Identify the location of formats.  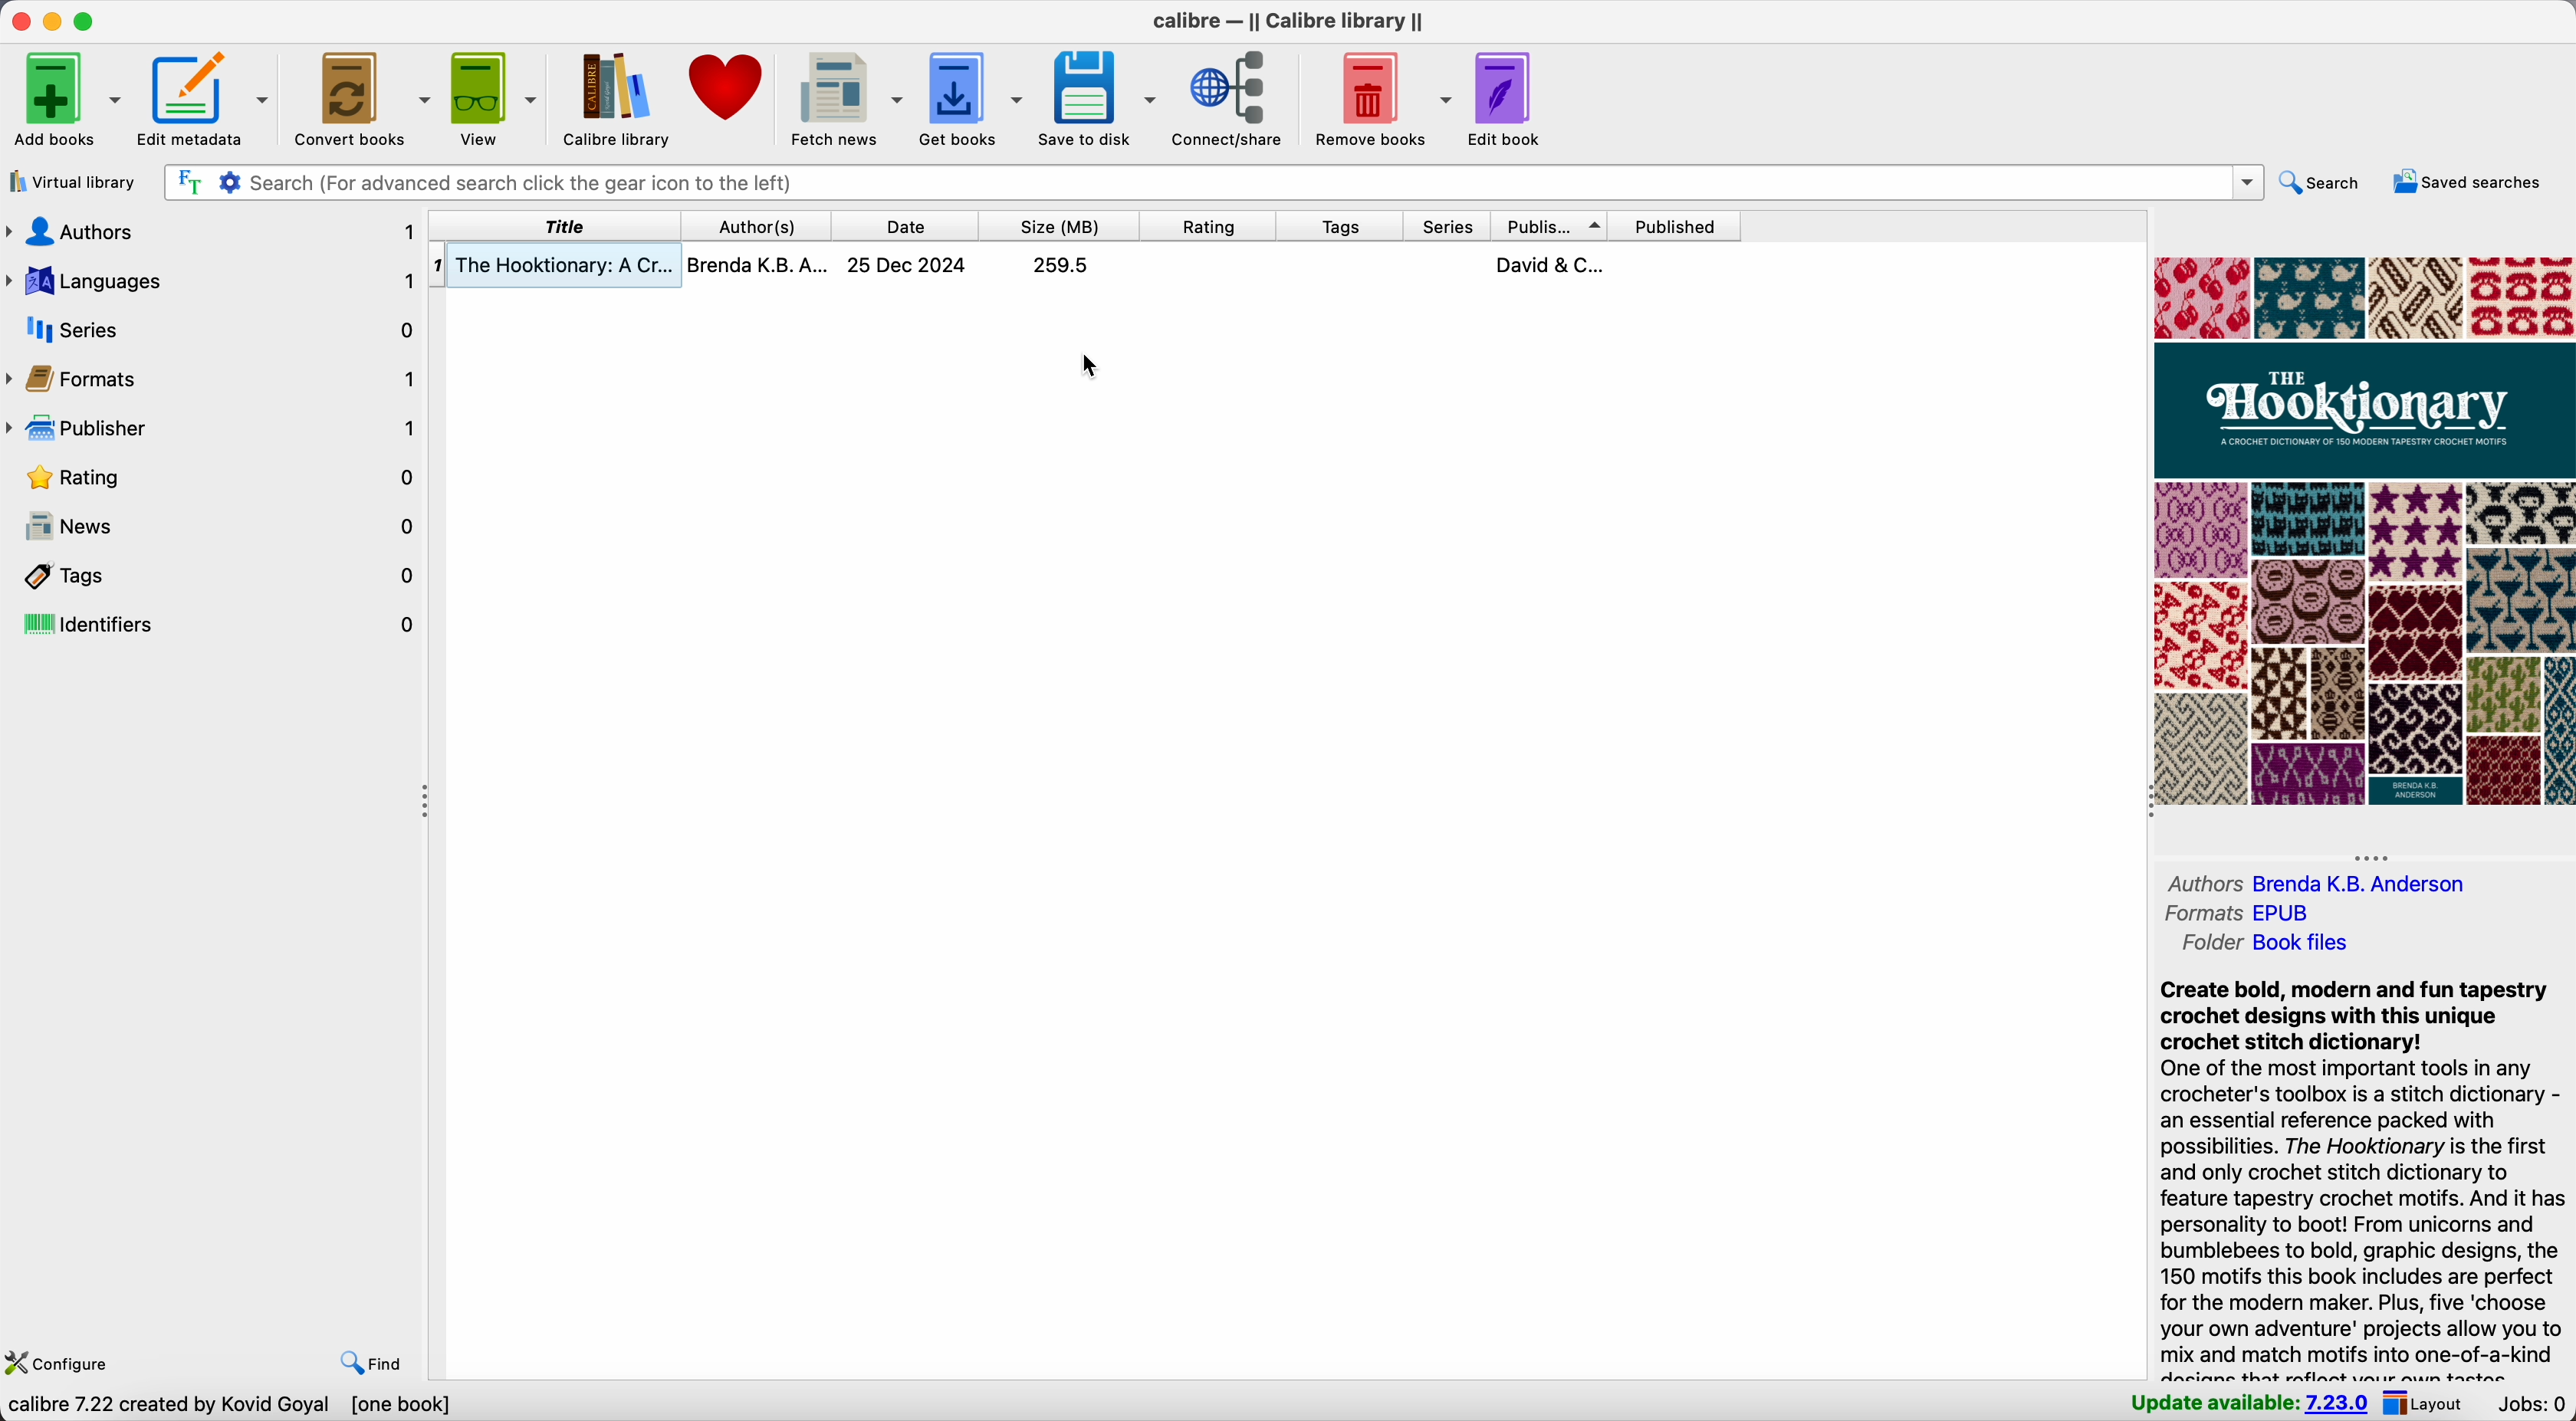
(216, 383).